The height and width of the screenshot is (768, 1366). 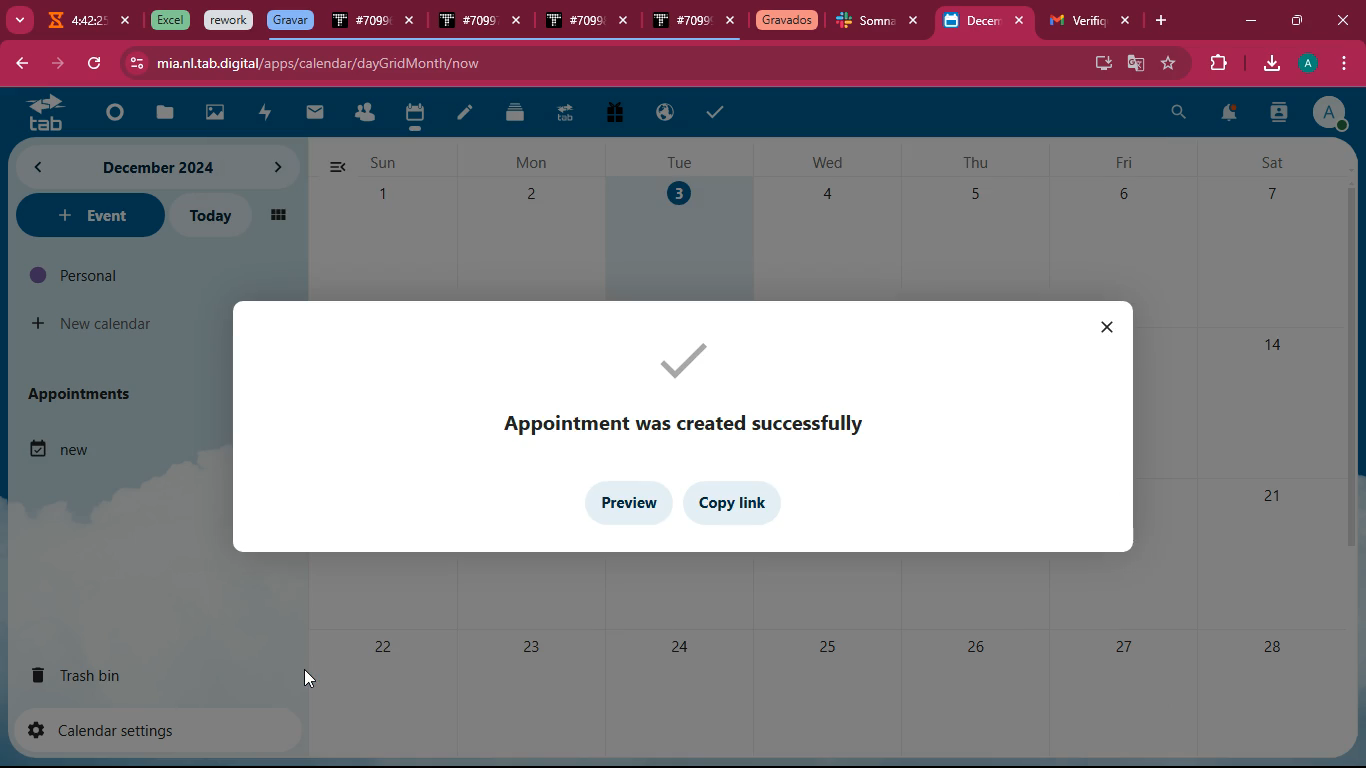 What do you see at coordinates (1250, 22) in the screenshot?
I see `minimize` at bounding box center [1250, 22].